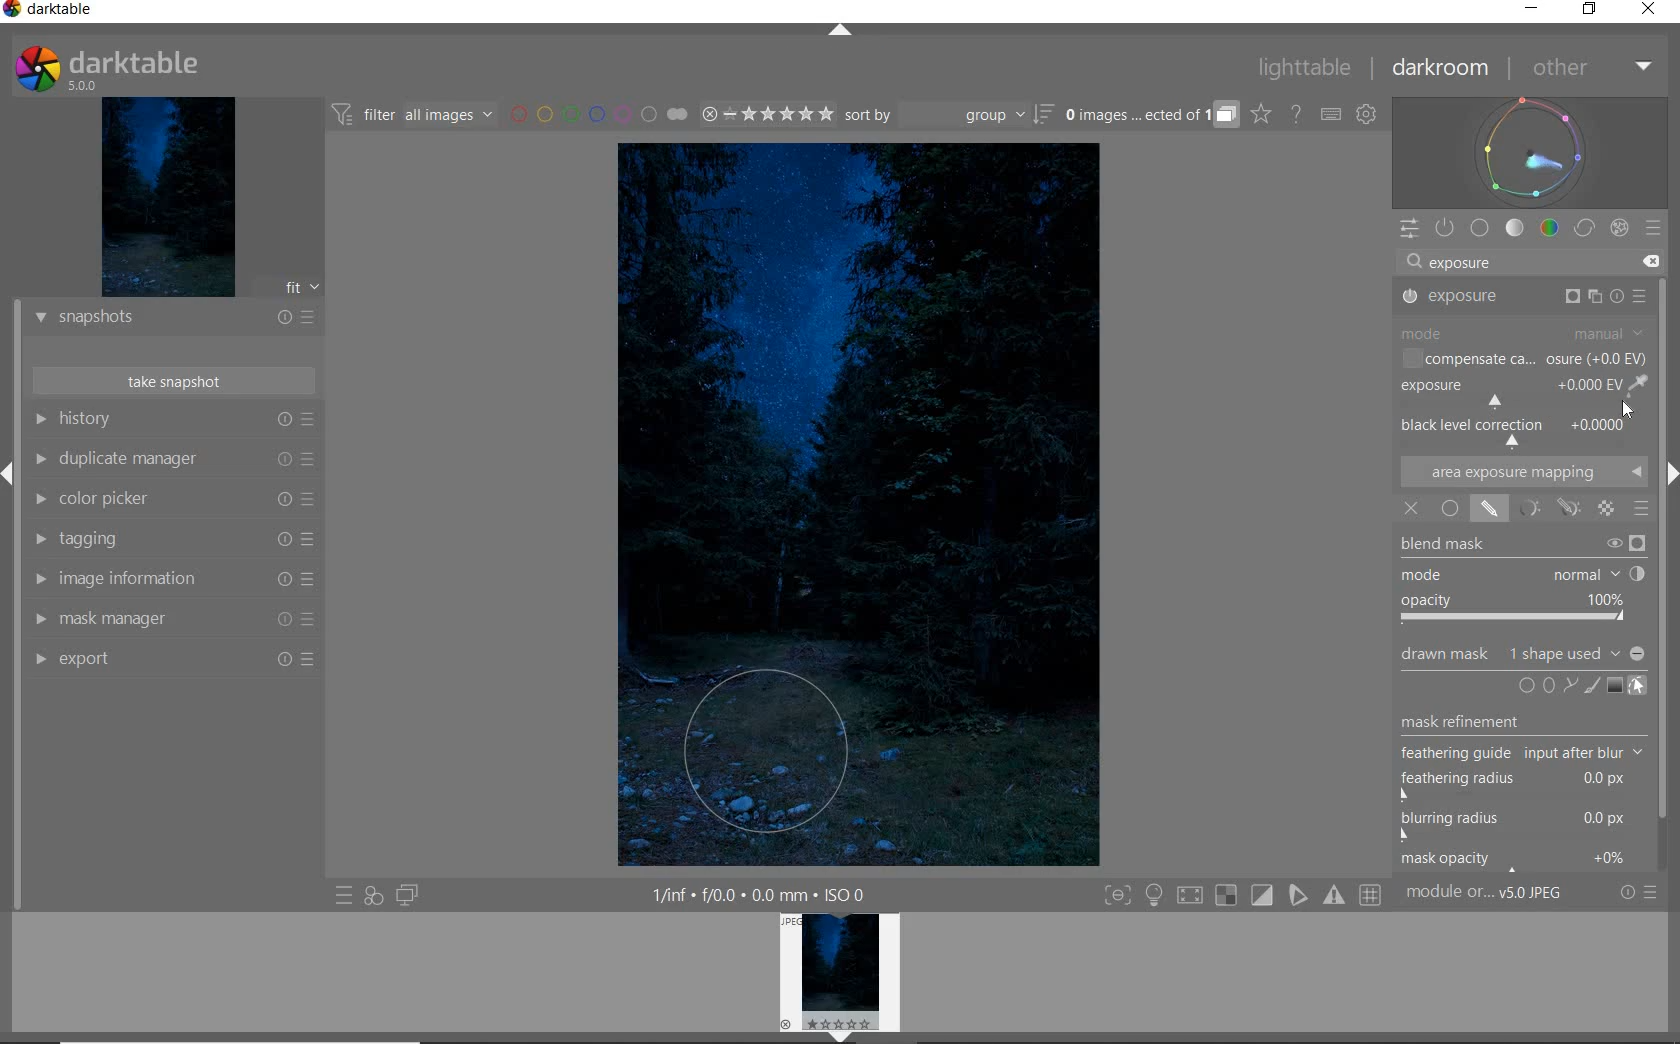 Image resolution: width=1680 pixels, height=1044 pixels. Describe the element at coordinates (1366, 114) in the screenshot. I see `SHOW GLOBAL PREFERENCES` at that location.